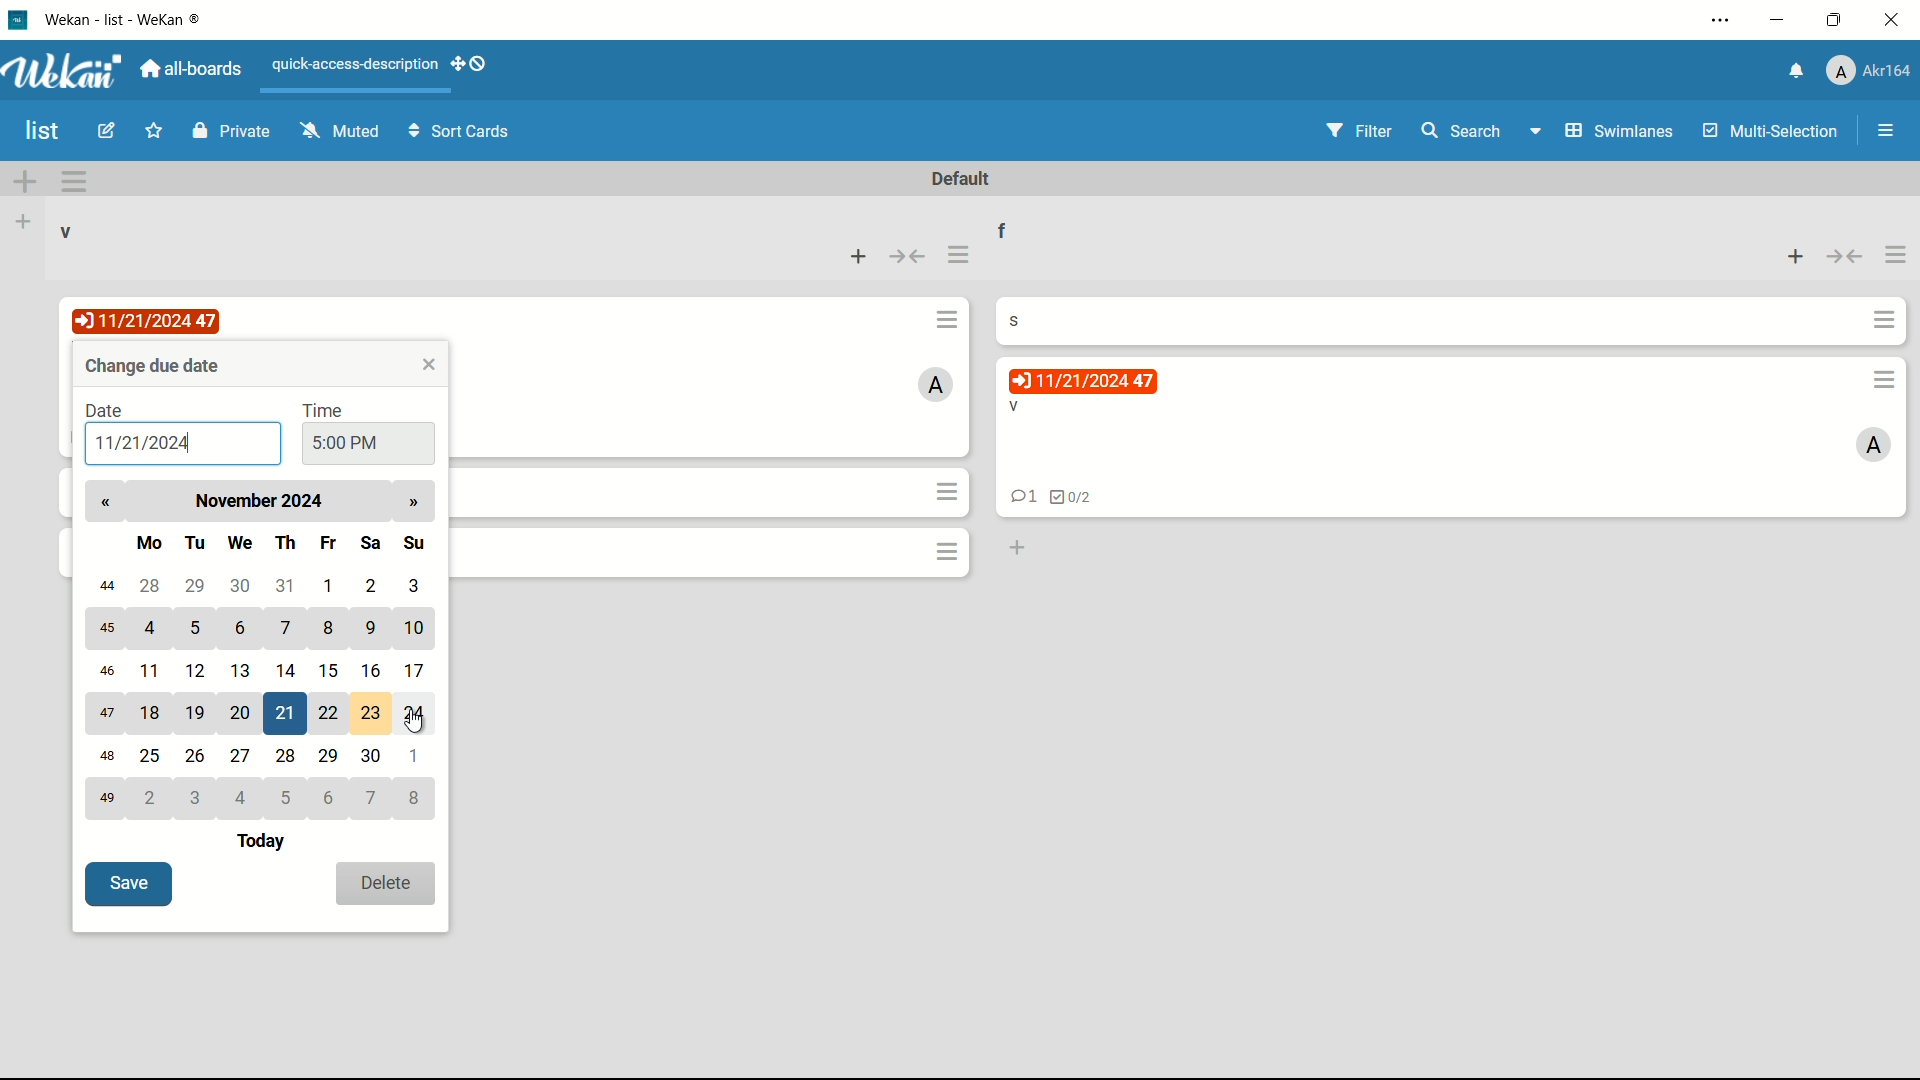 This screenshot has height=1080, width=1920. Describe the element at coordinates (105, 502) in the screenshot. I see `previous month` at that location.